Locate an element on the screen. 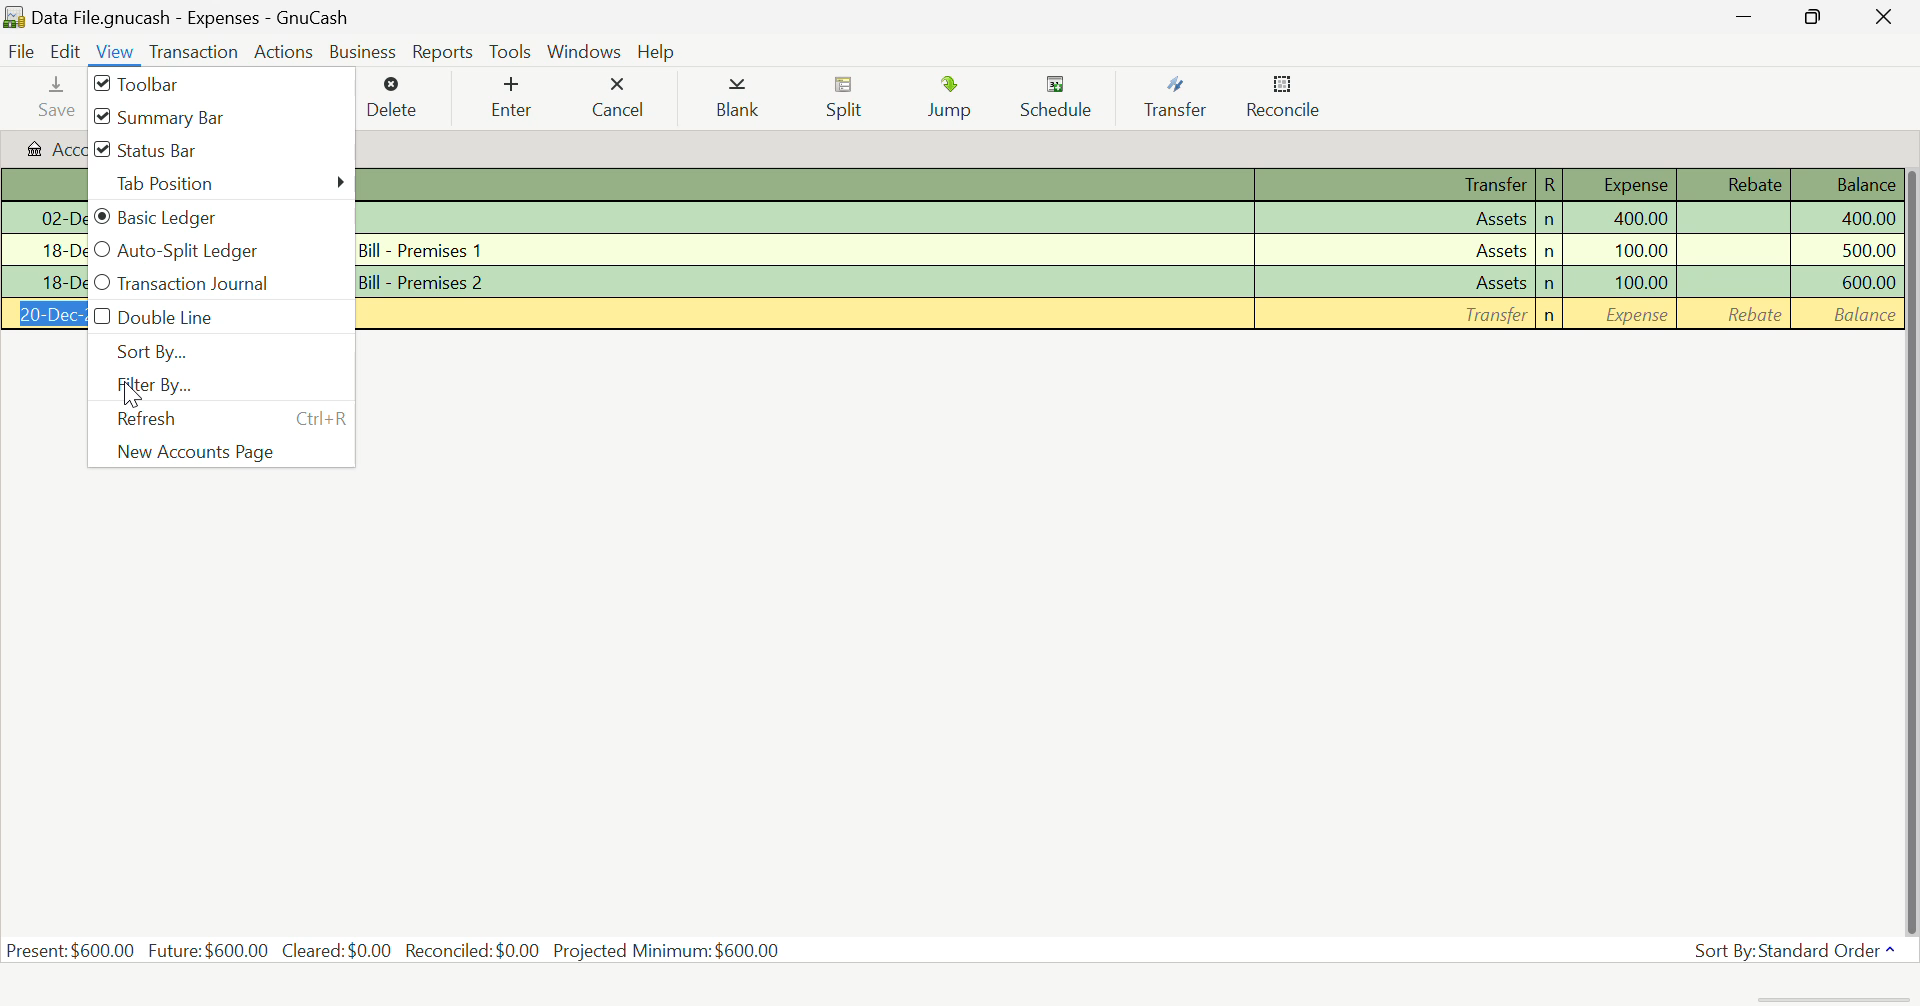 The image size is (1920, 1006). File is located at coordinates (22, 52).